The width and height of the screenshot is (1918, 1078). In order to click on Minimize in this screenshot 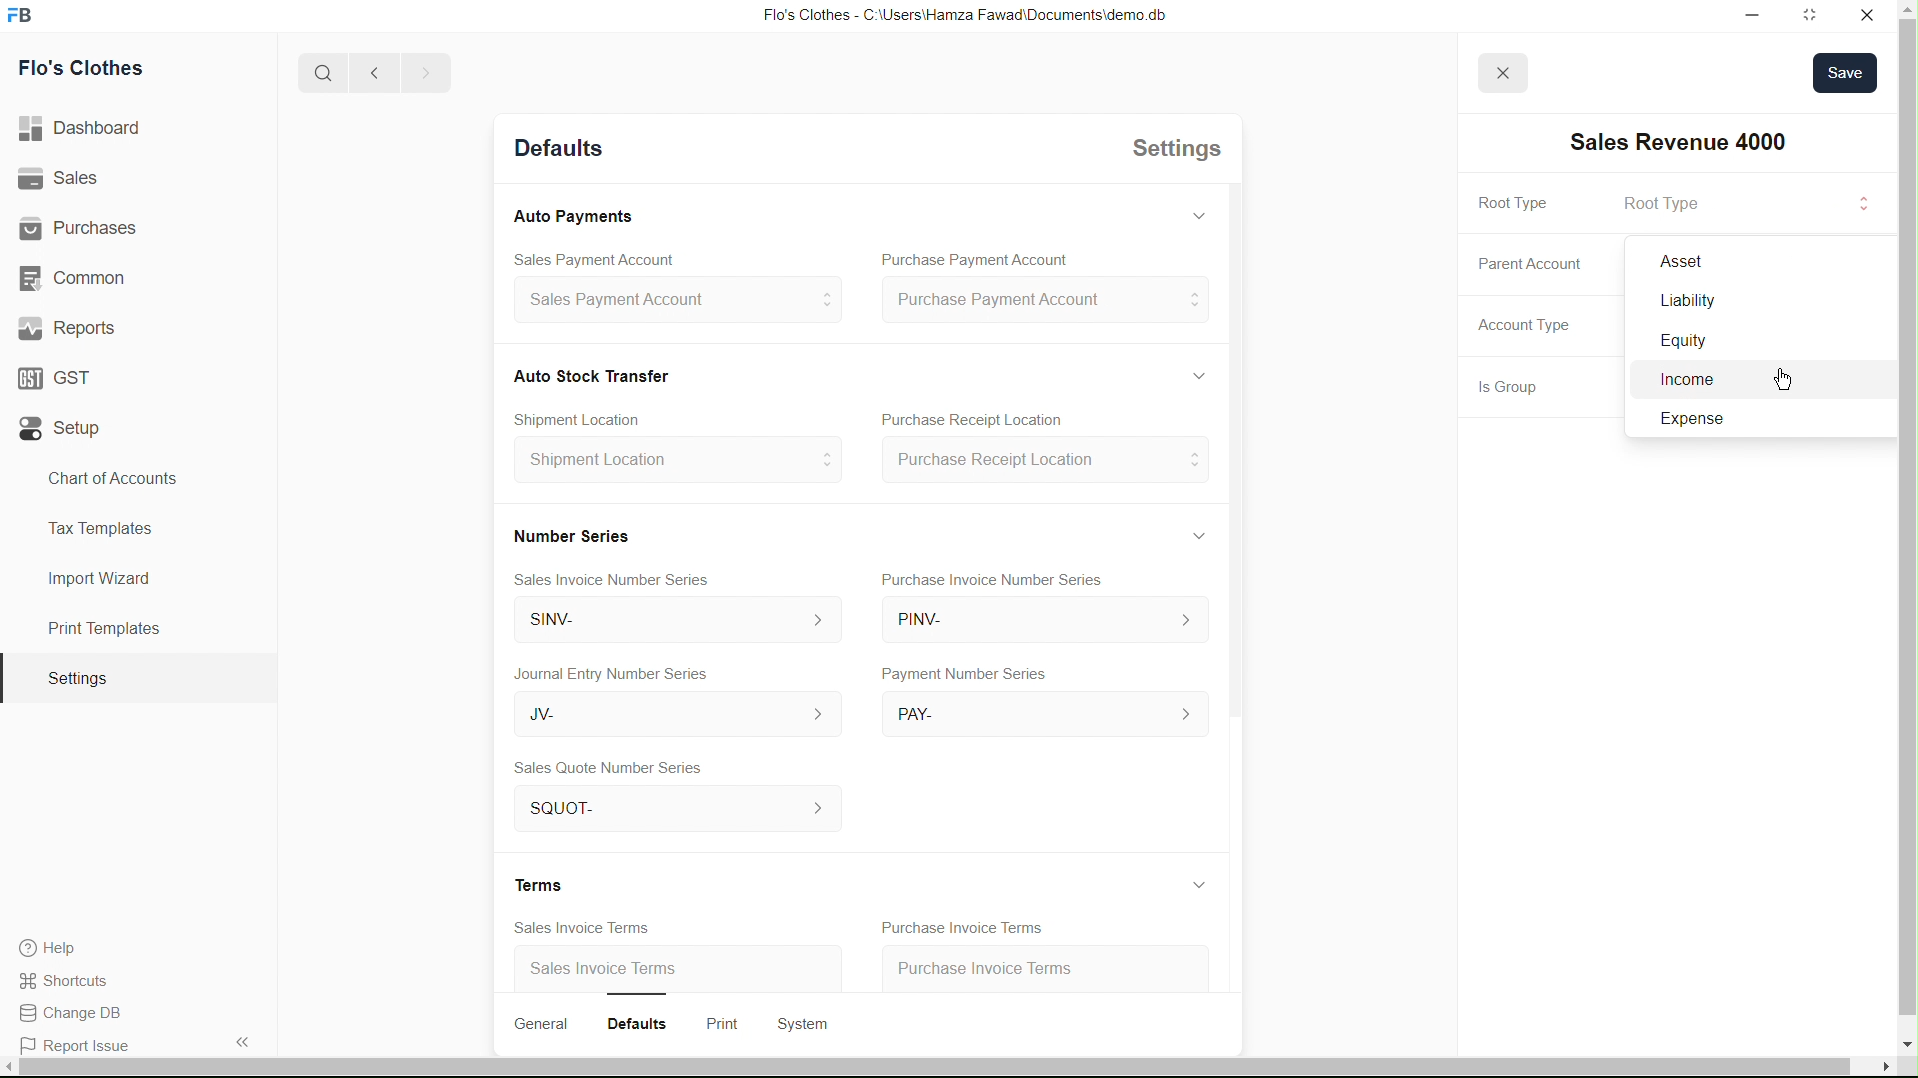, I will do `click(1745, 15)`.